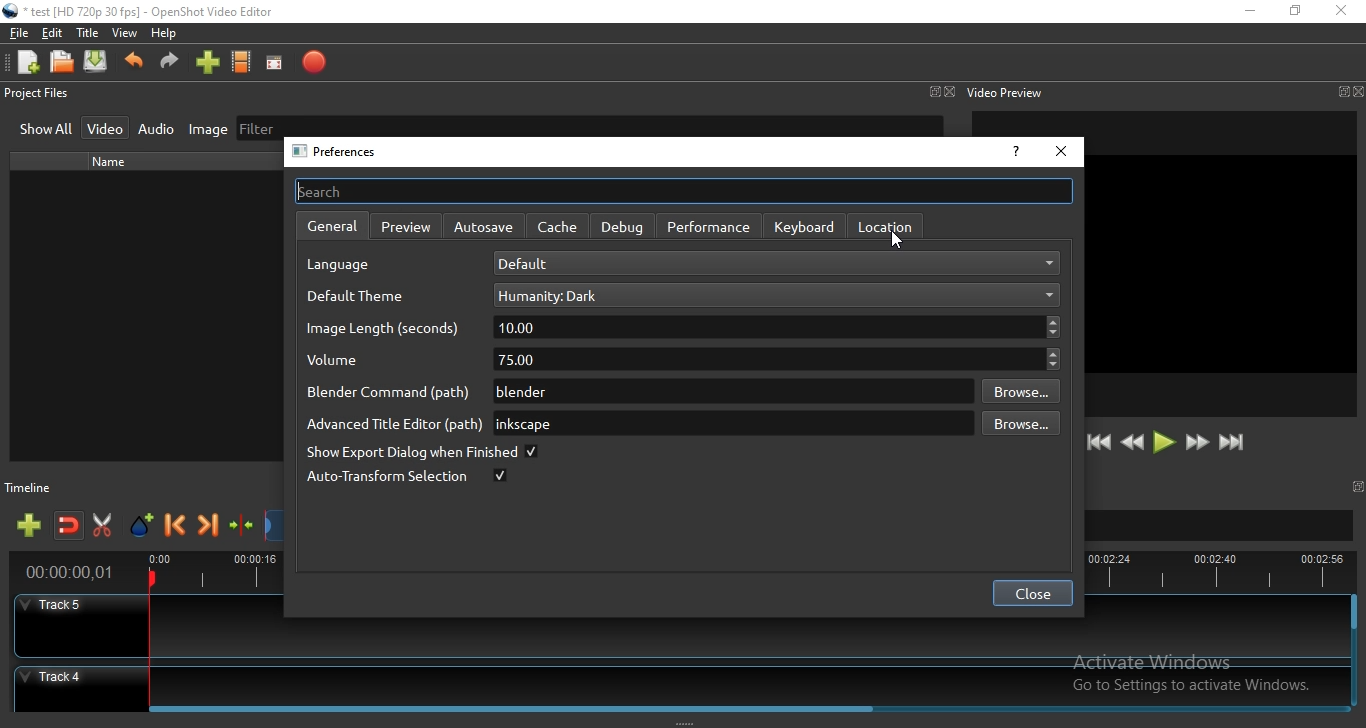  I want to click on blender command, so click(384, 393).